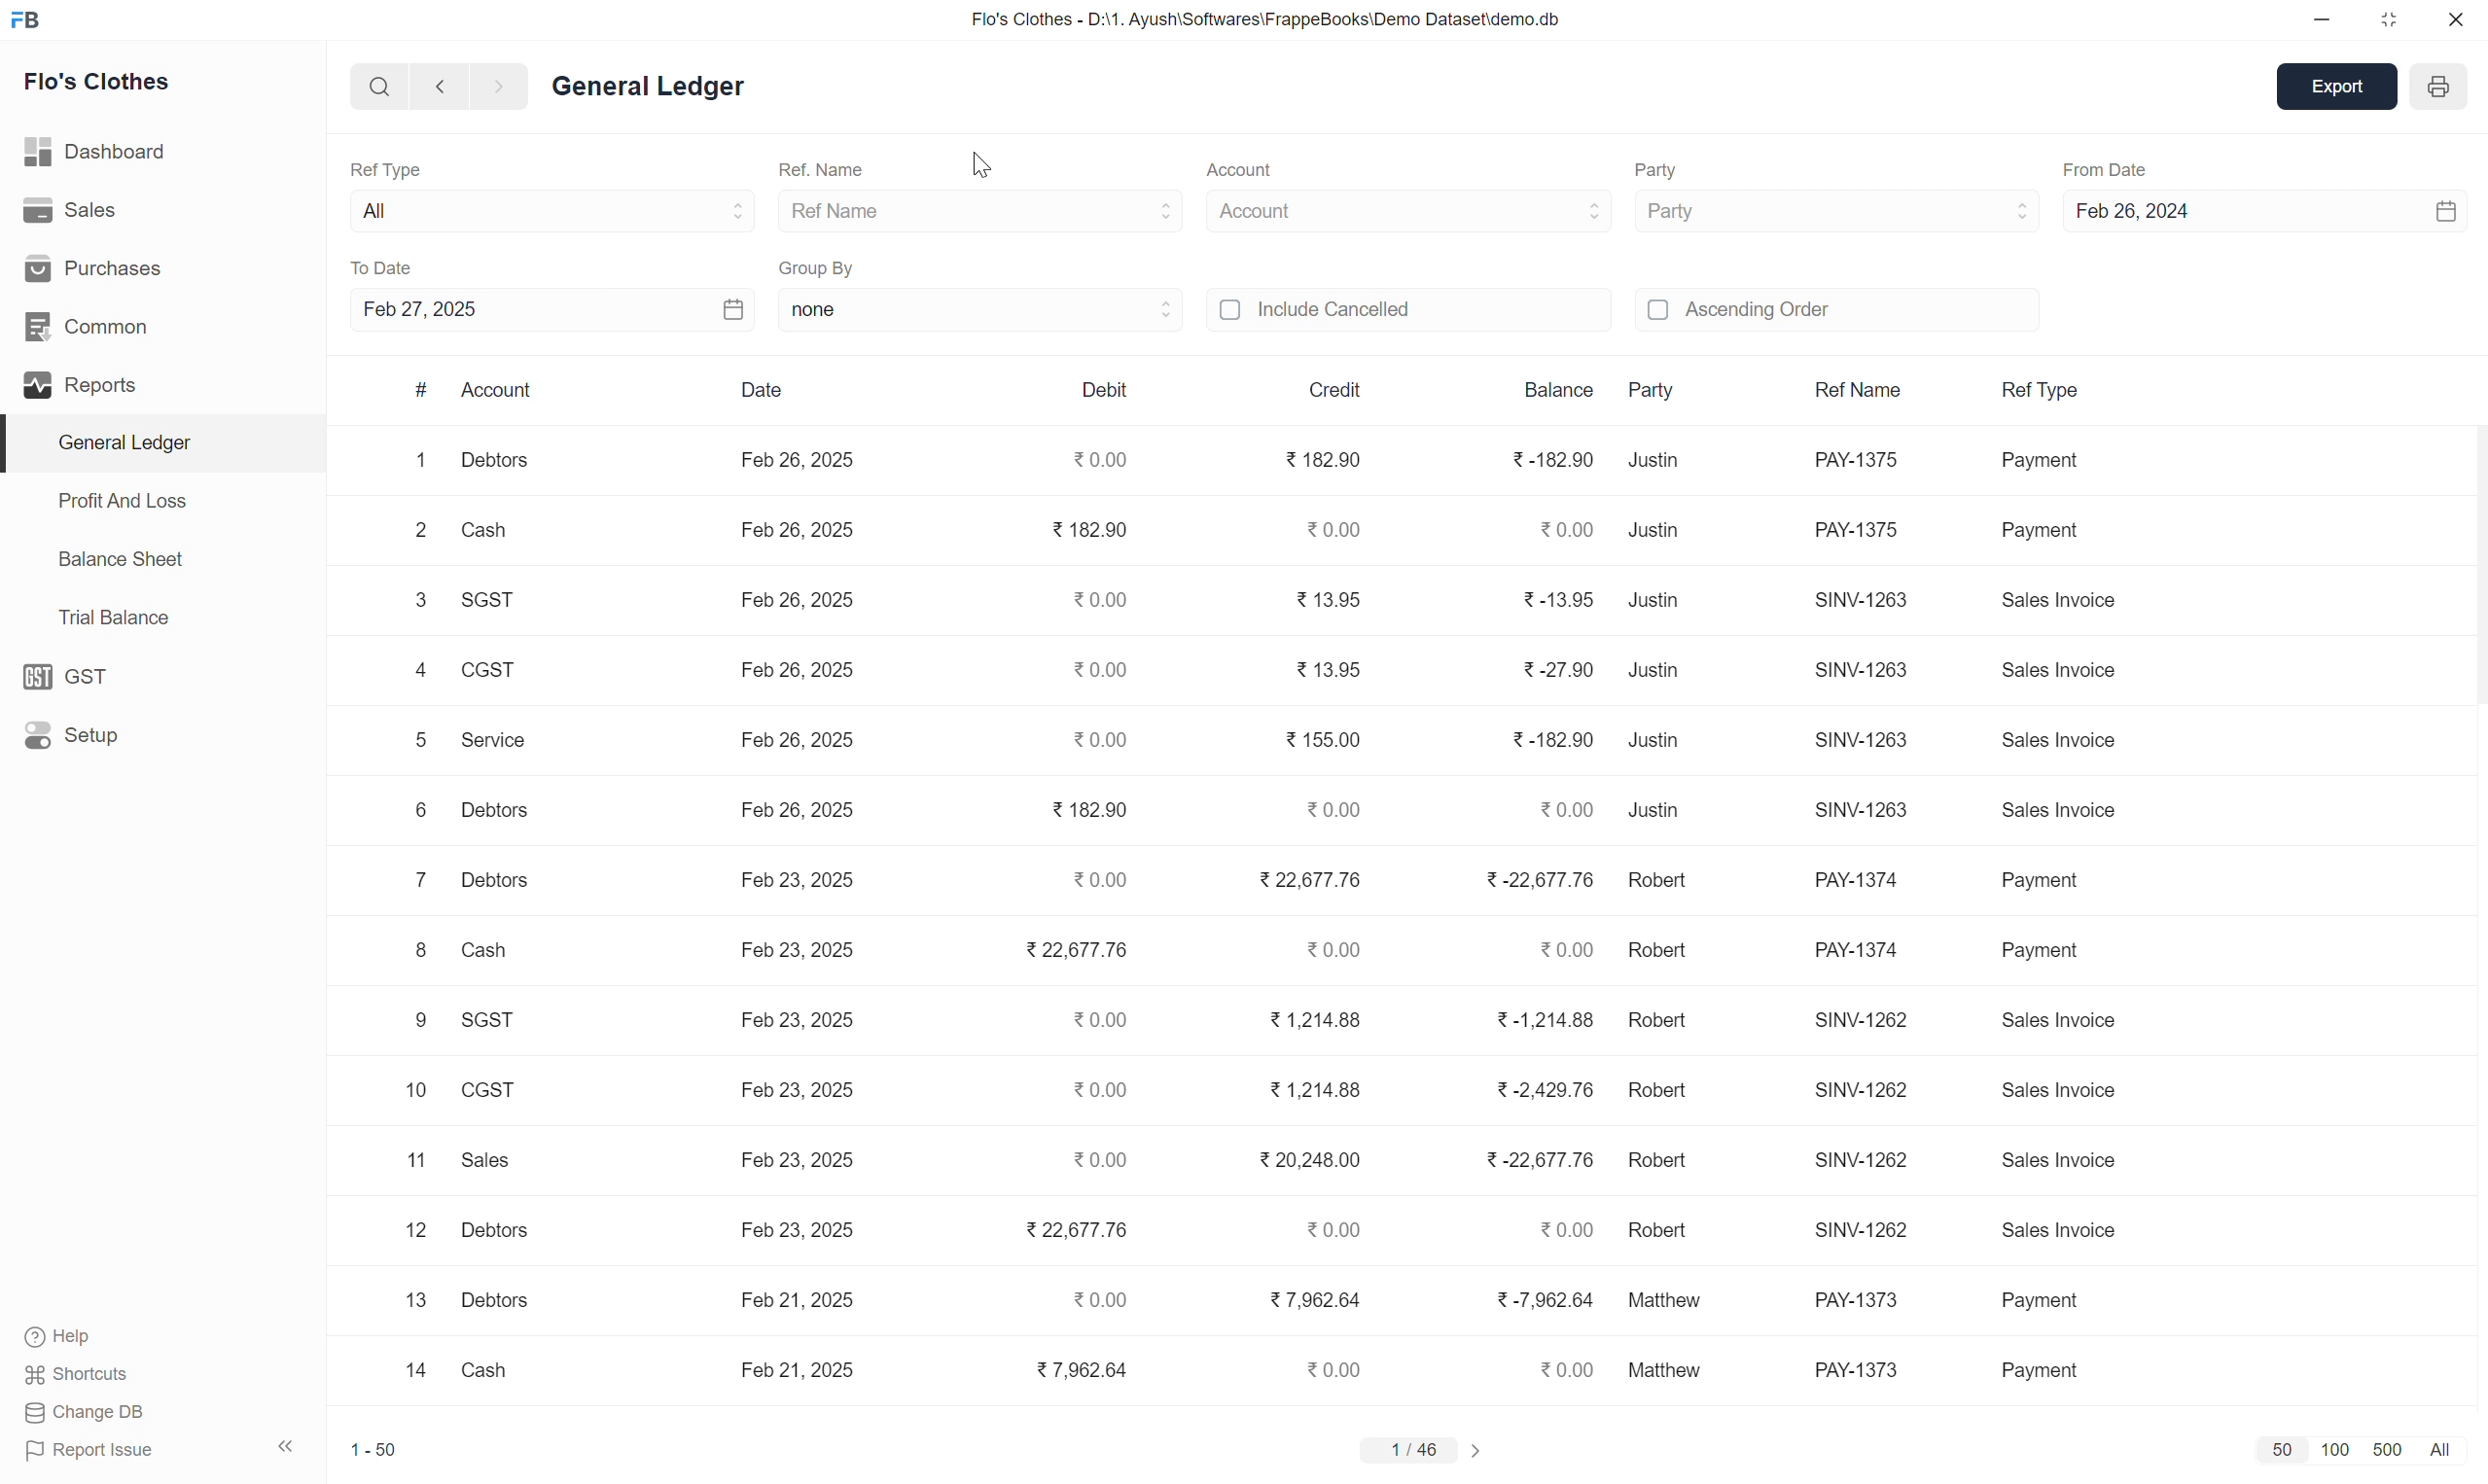 This screenshot has width=2488, height=1484. Describe the element at coordinates (1312, 1160) in the screenshot. I see `20,248.00` at that location.